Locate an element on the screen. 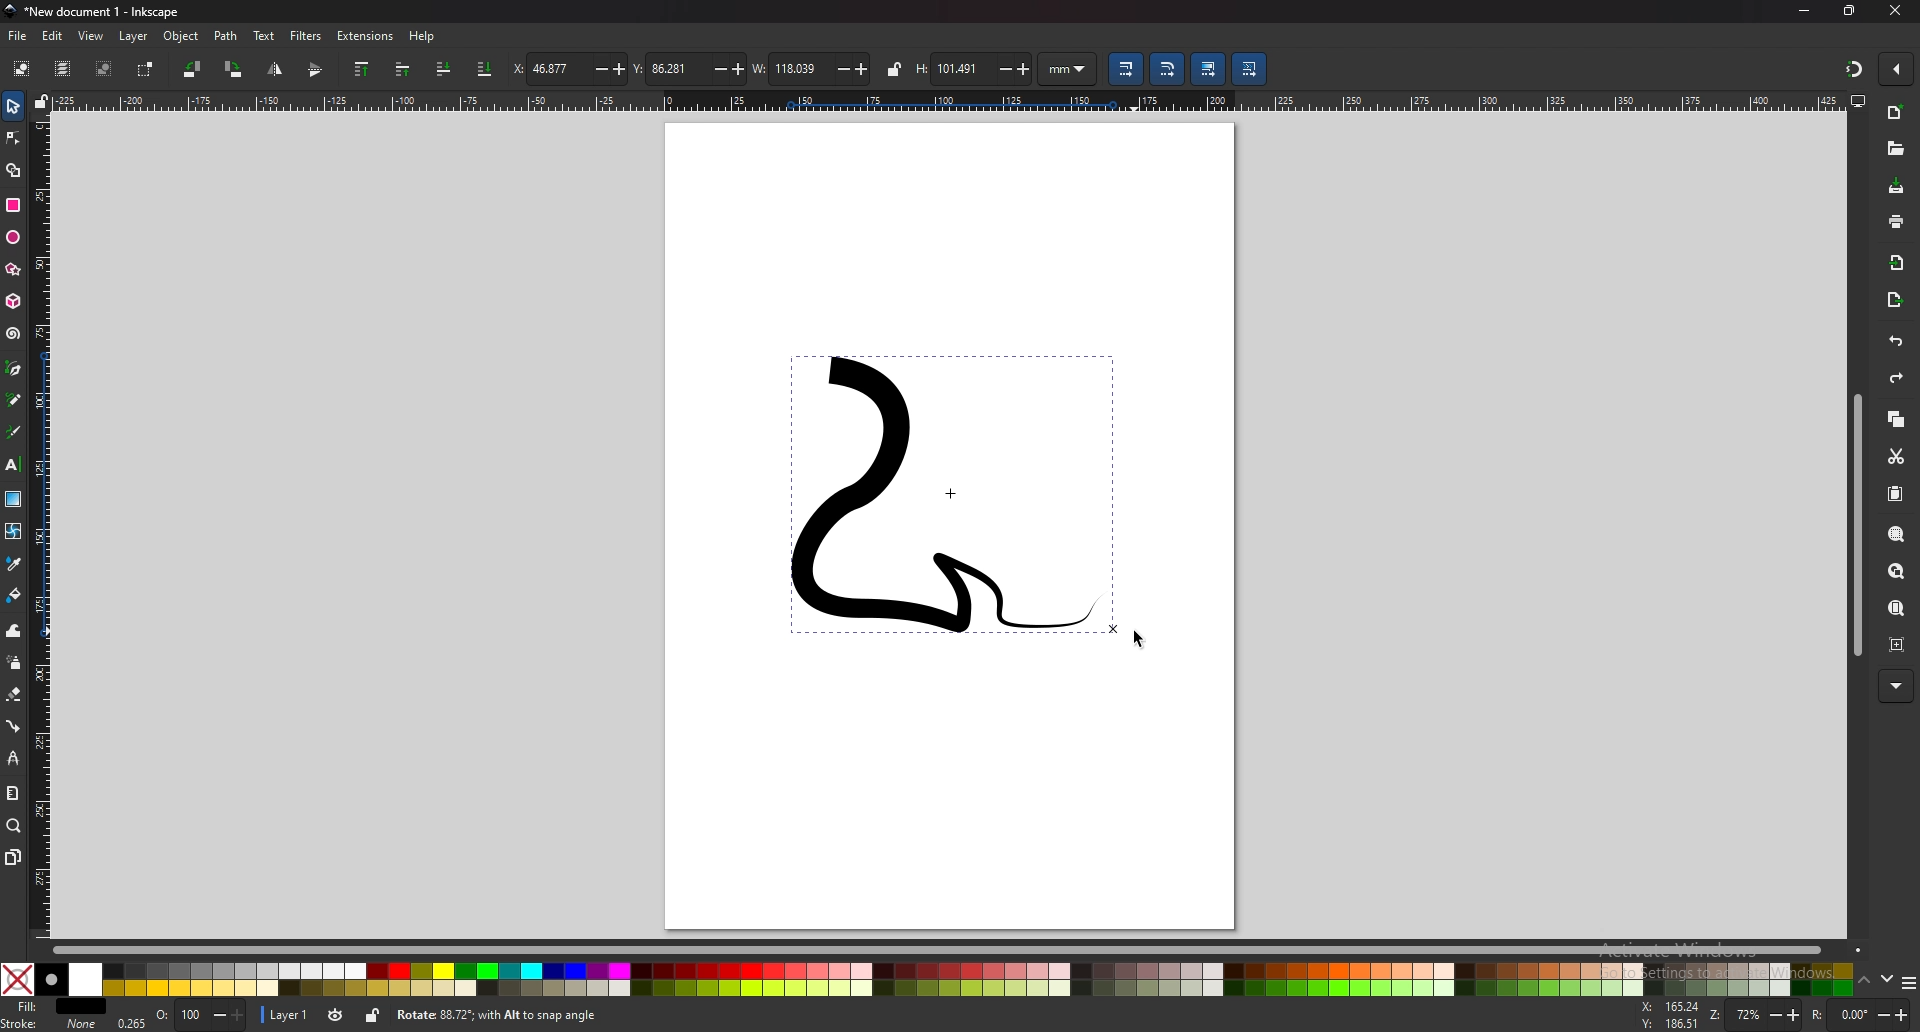 The width and height of the screenshot is (1920, 1032). export is located at coordinates (1897, 300).